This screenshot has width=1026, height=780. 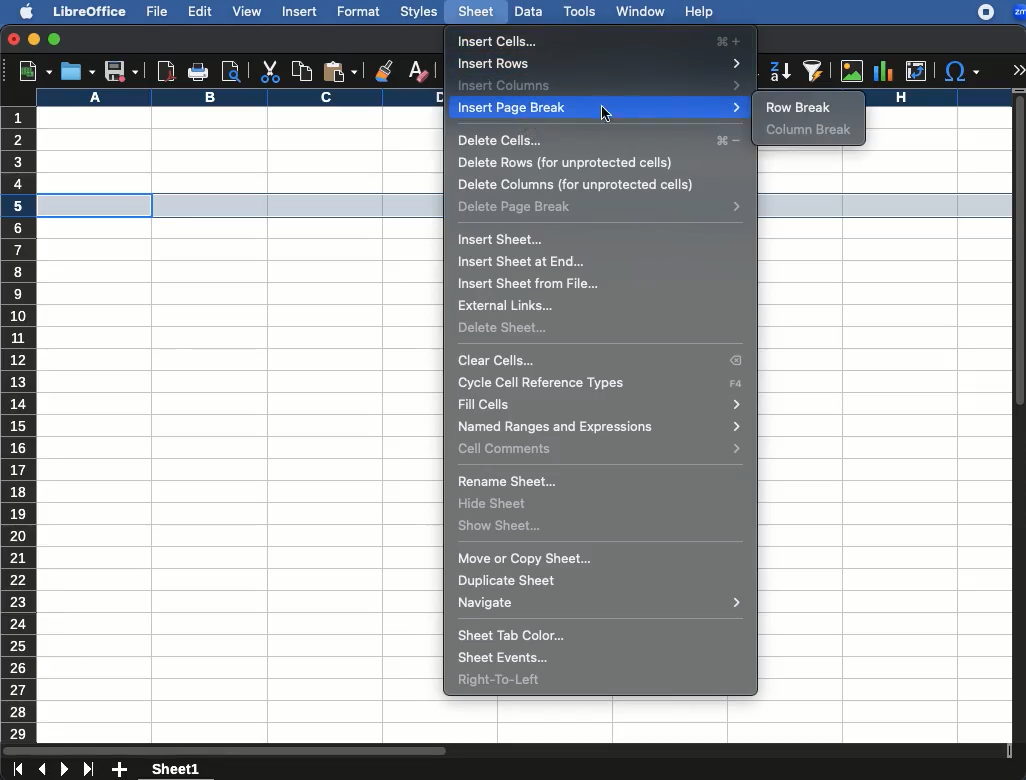 What do you see at coordinates (233, 71) in the screenshot?
I see `print preview` at bounding box center [233, 71].